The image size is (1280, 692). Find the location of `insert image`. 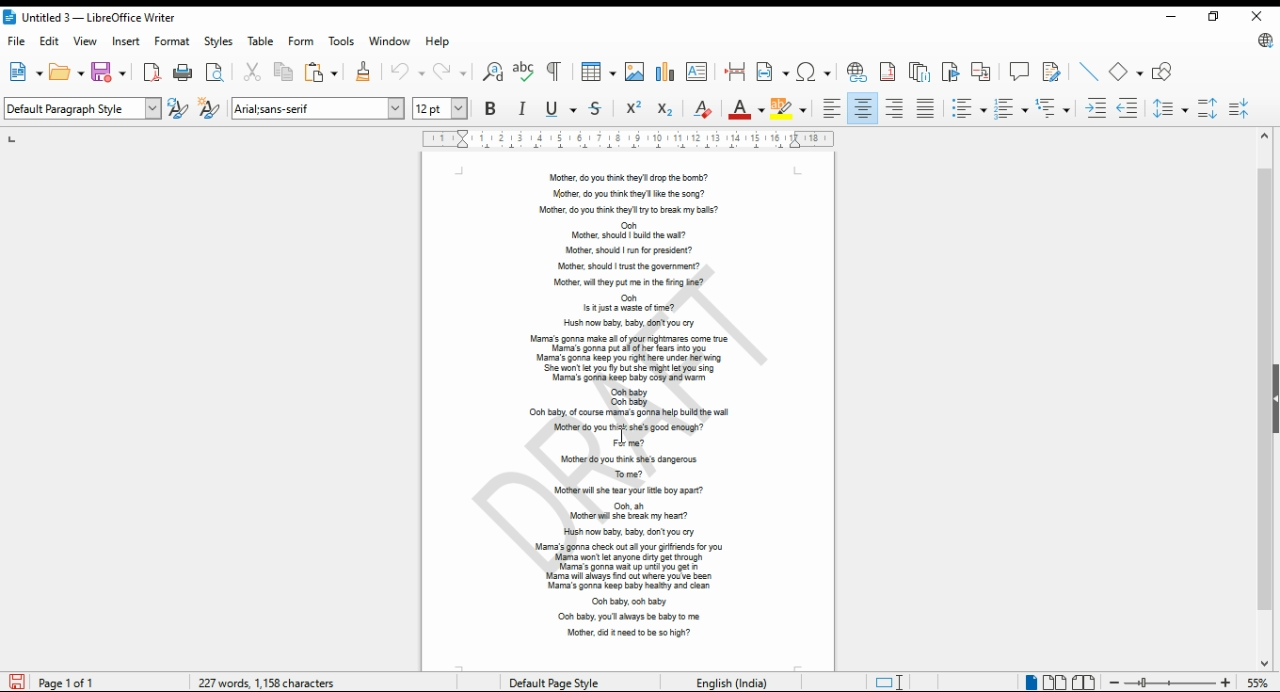

insert image is located at coordinates (636, 71).